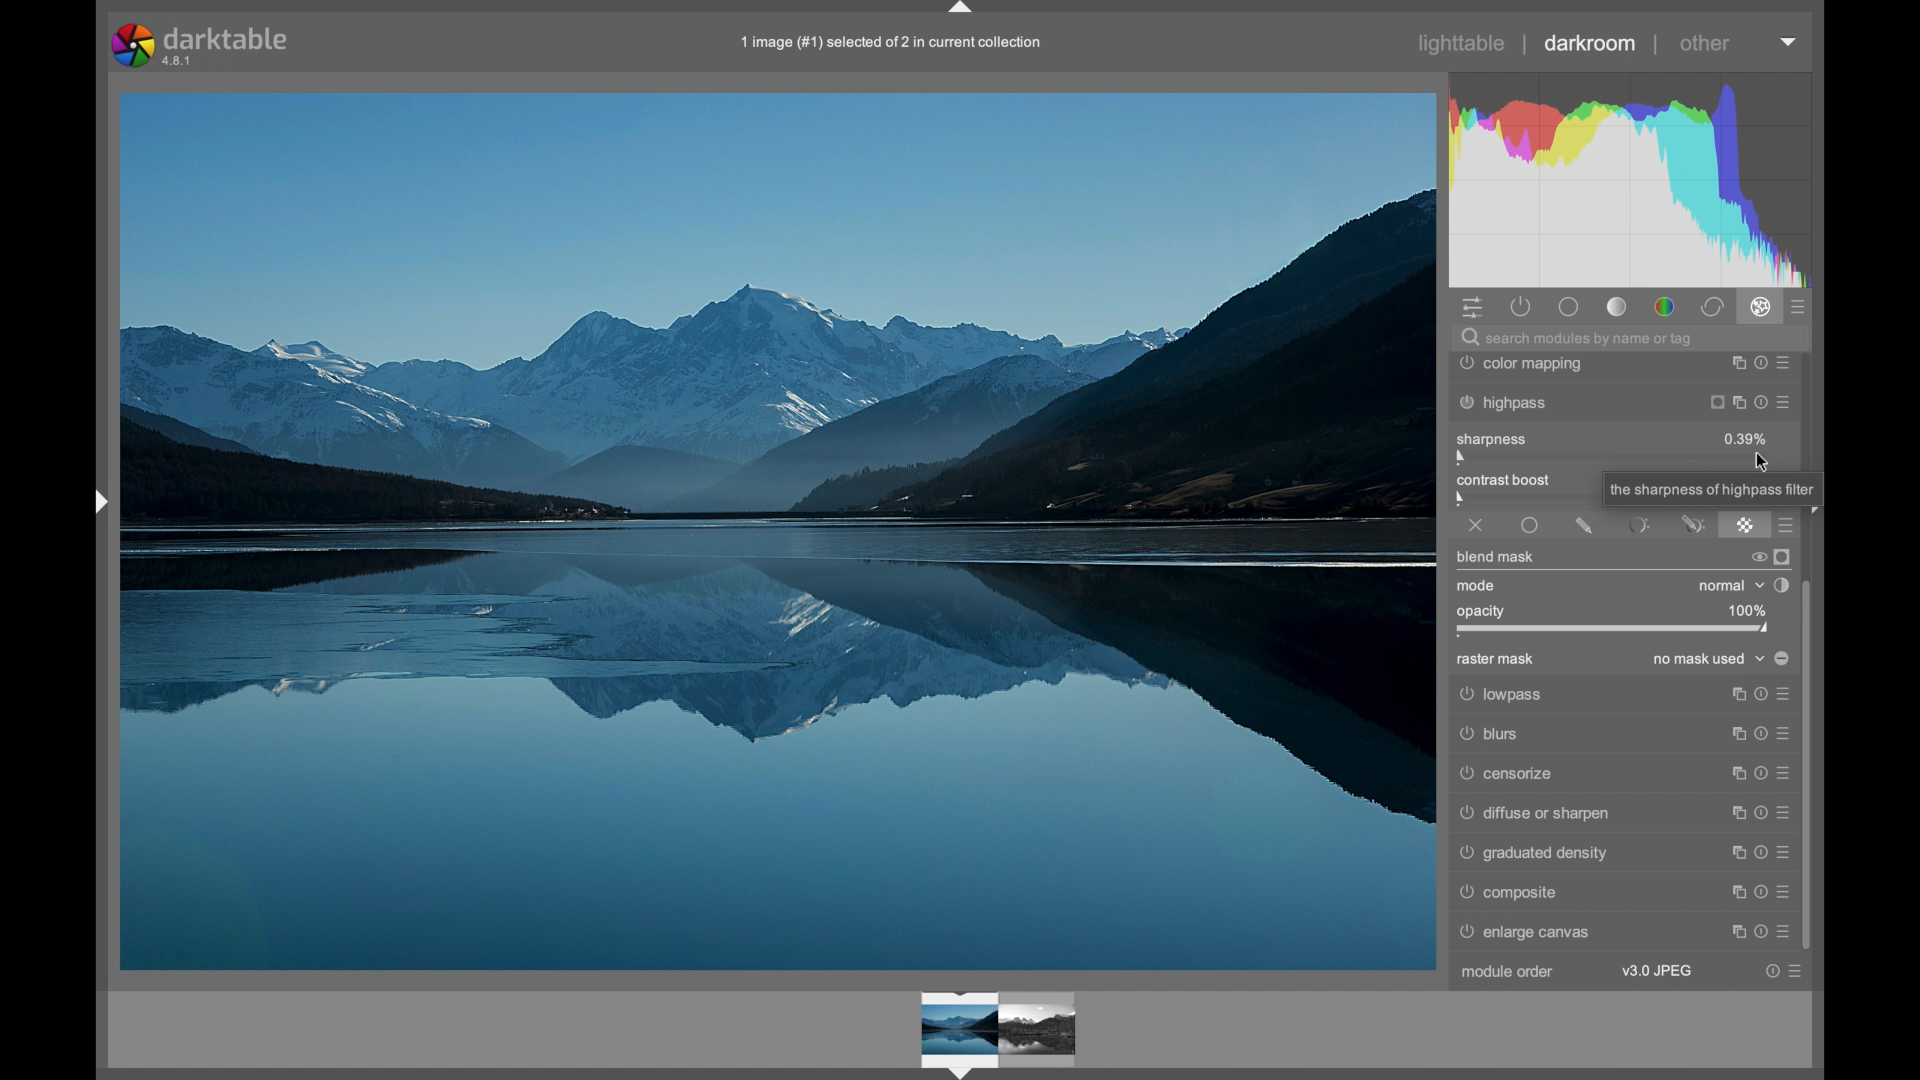 The height and width of the screenshot is (1080, 1920). What do you see at coordinates (1571, 309) in the screenshot?
I see `base` at bounding box center [1571, 309].